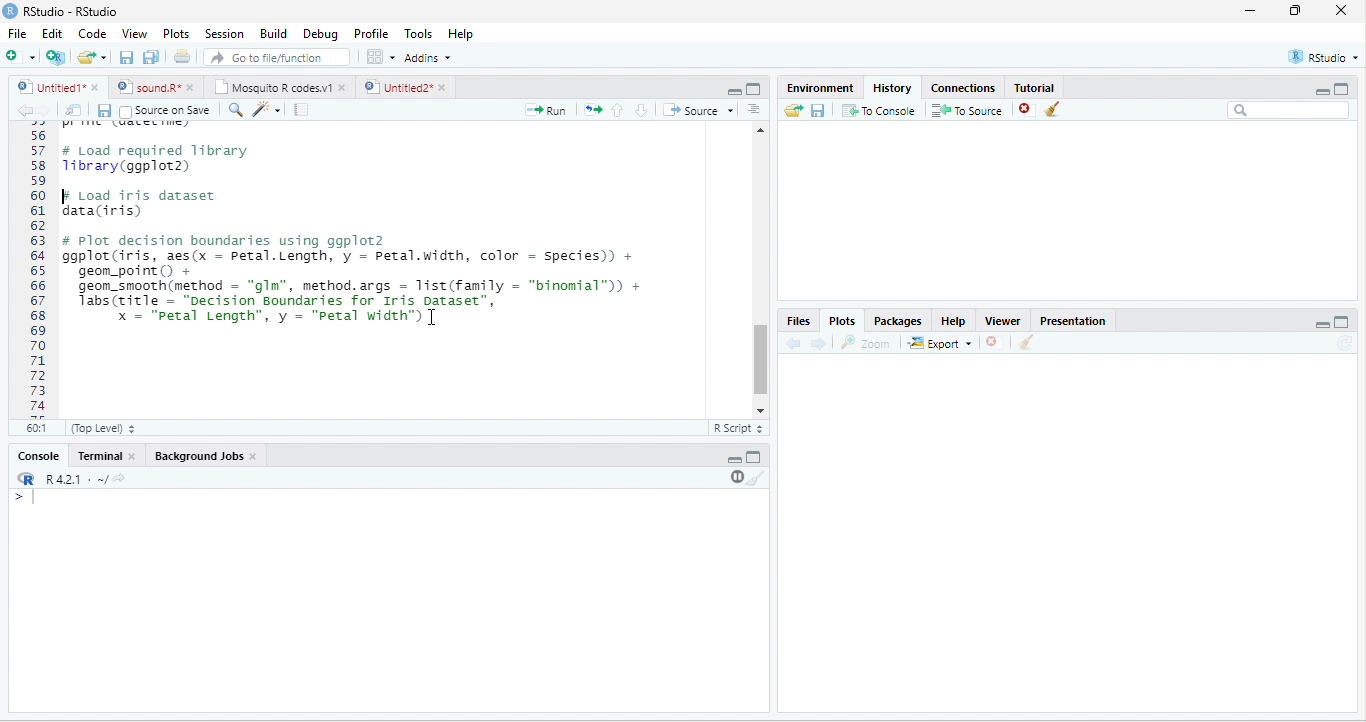  I want to click on Files, so click(797, 322).